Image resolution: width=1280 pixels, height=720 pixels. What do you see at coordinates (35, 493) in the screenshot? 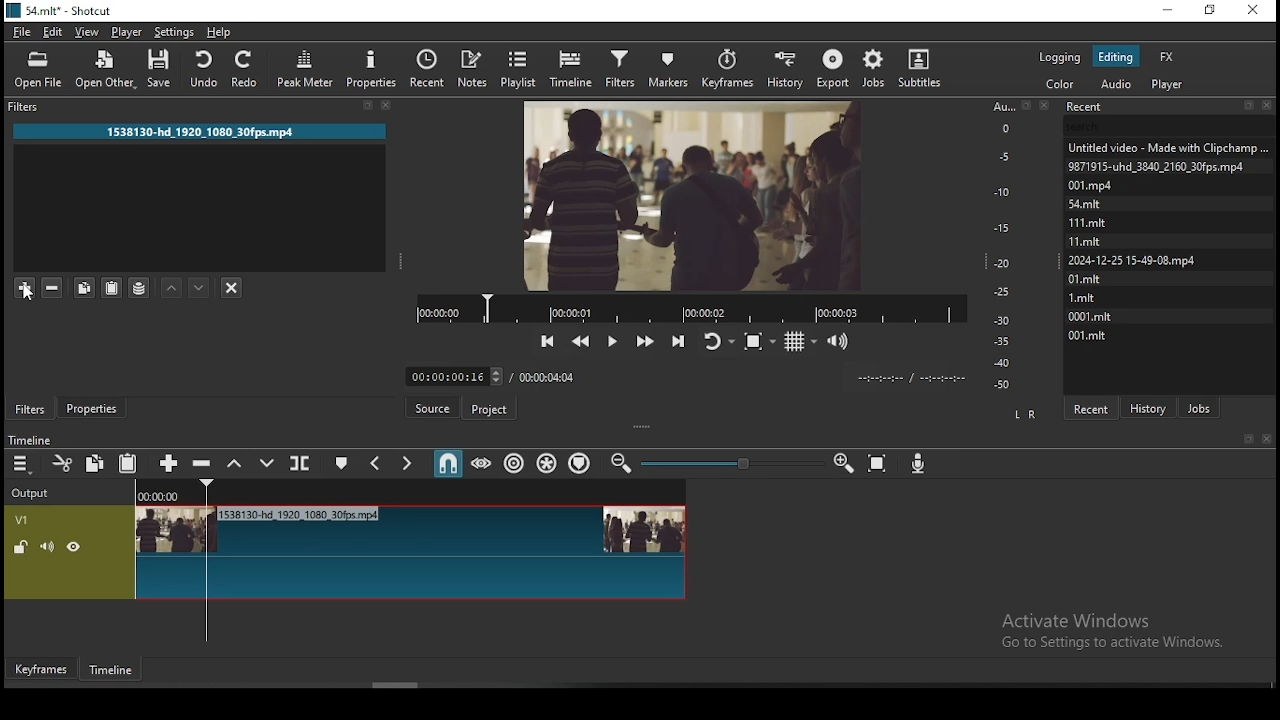
I see `Outpur` at bounding box center [35, 493].